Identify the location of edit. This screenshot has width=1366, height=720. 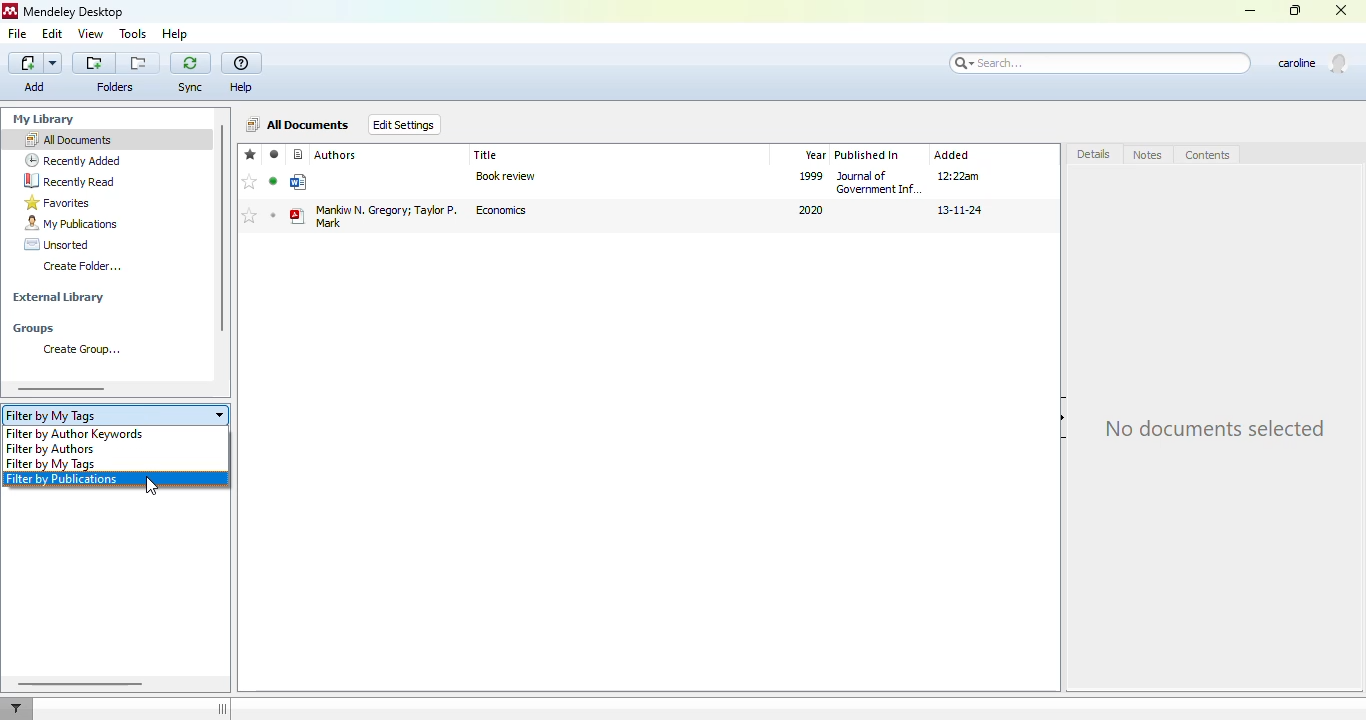
(54, 35).